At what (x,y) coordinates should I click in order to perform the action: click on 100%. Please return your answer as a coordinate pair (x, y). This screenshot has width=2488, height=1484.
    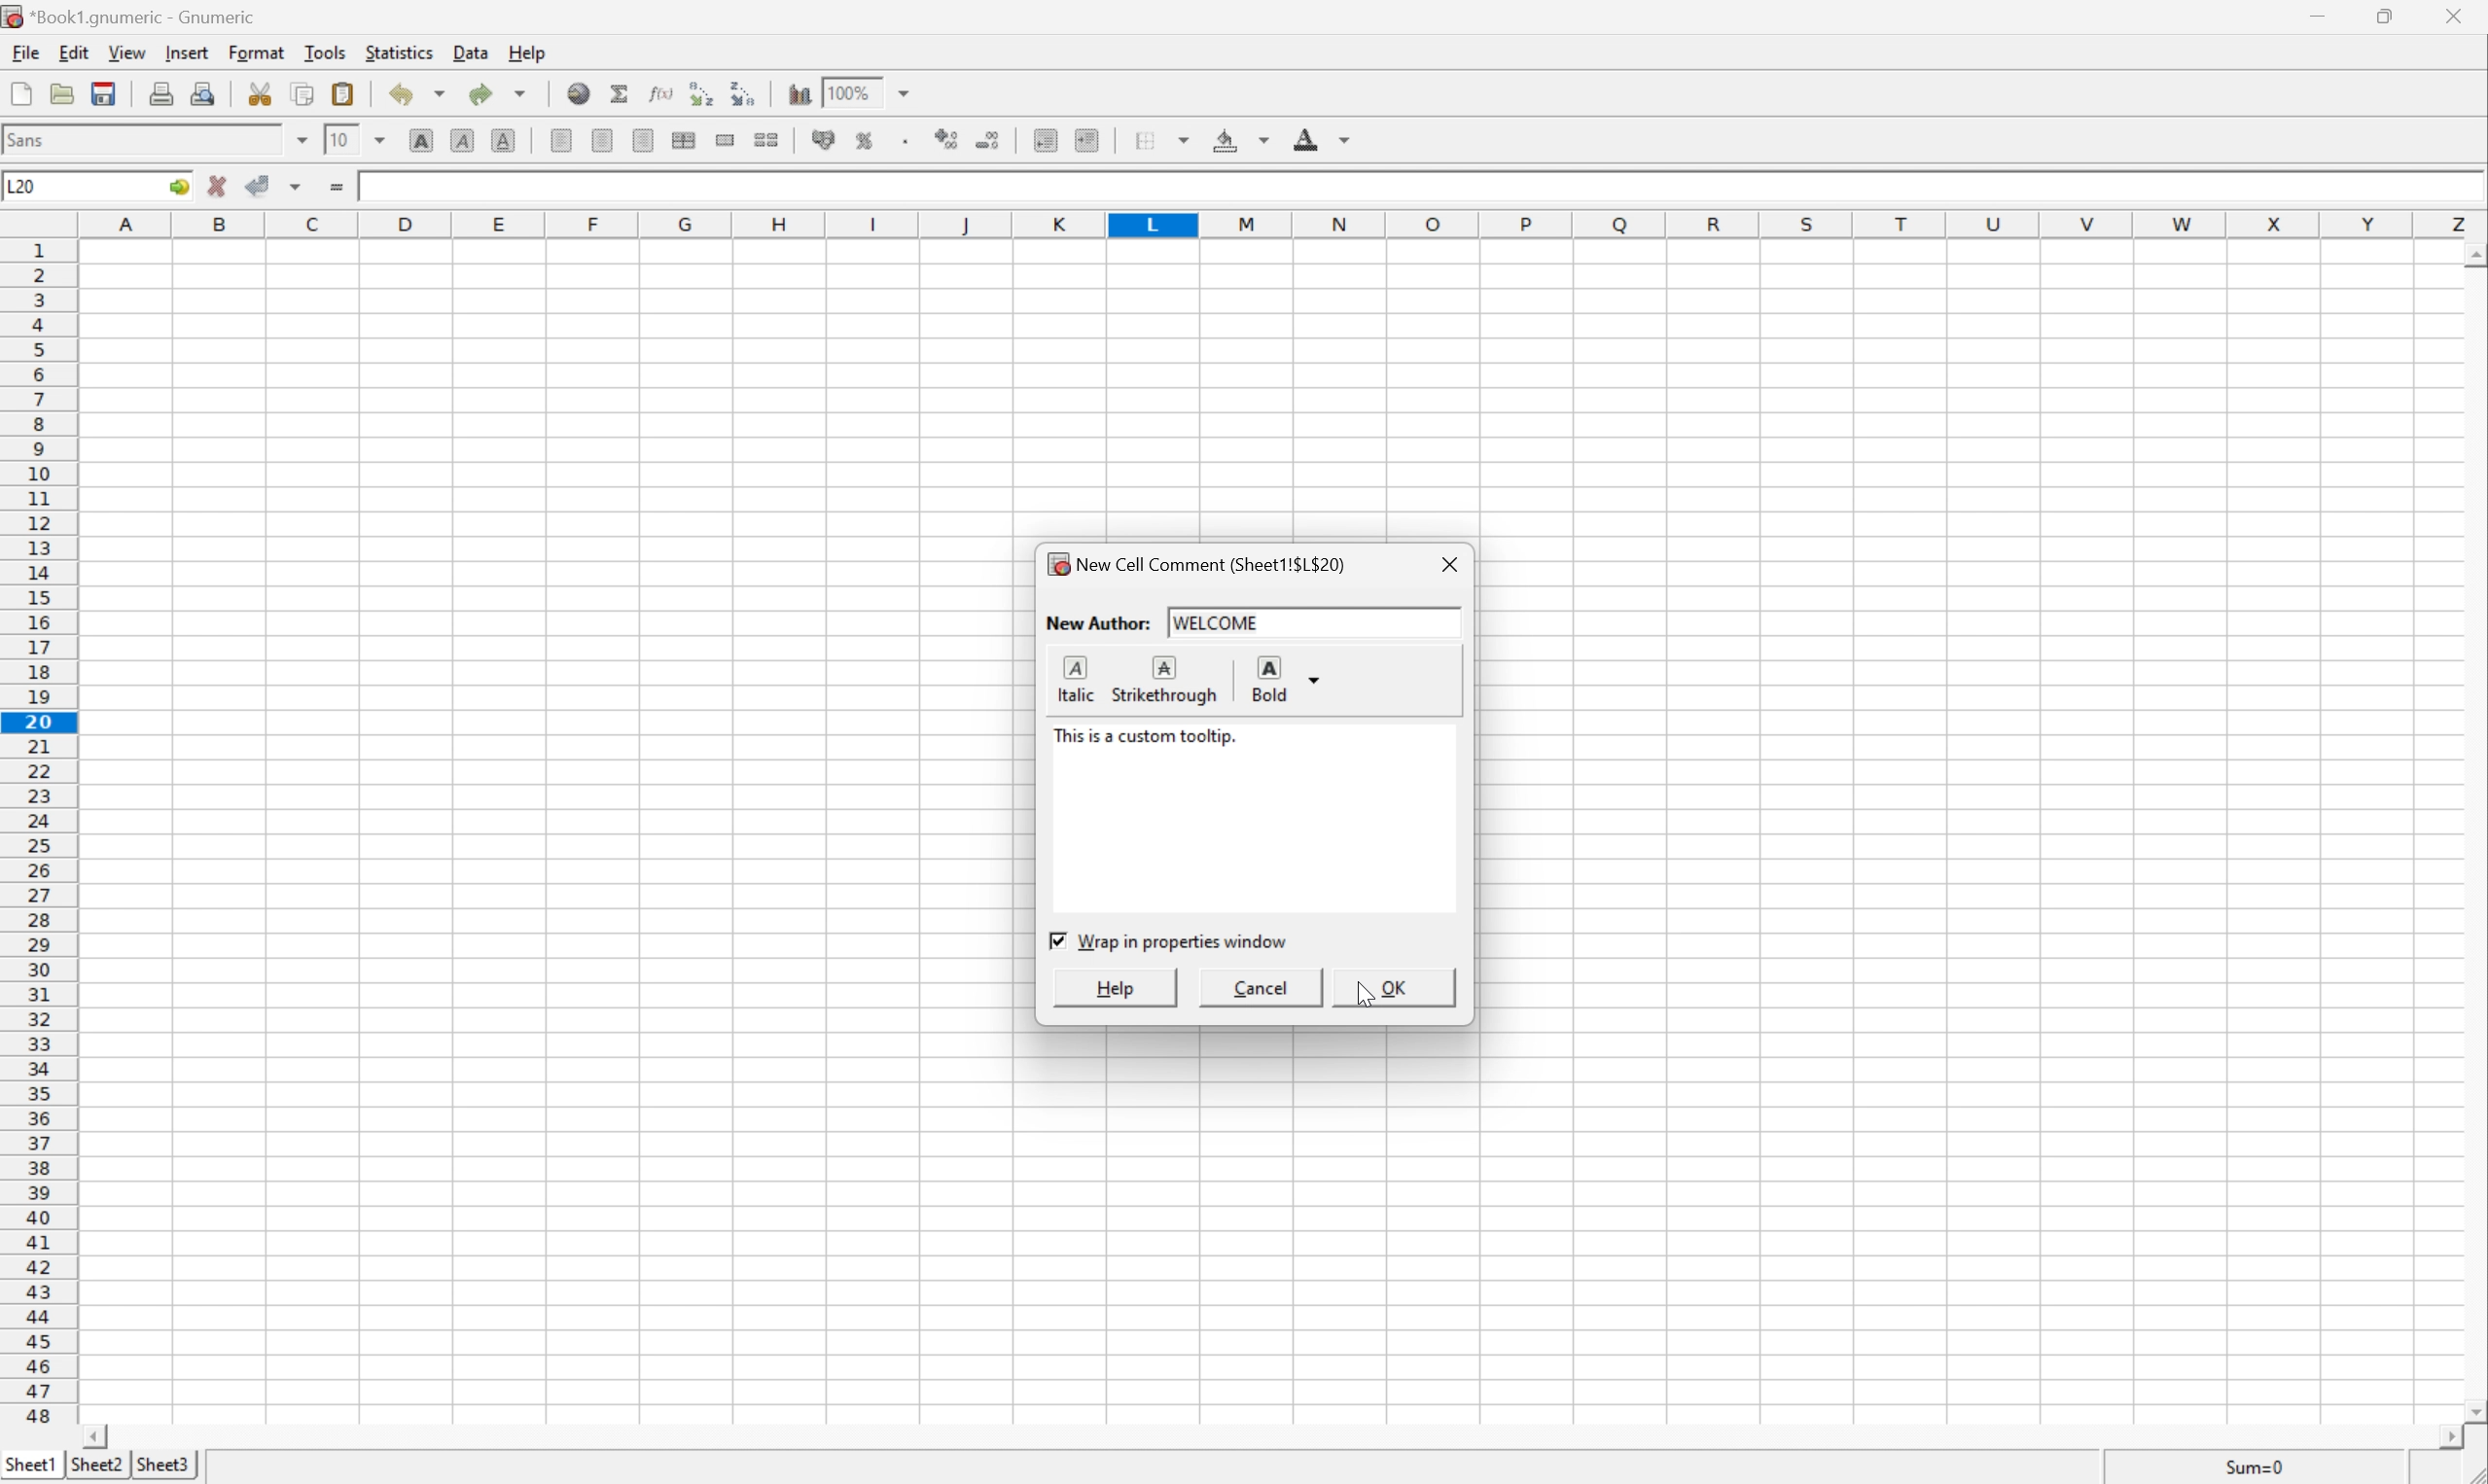
    Looking at the image, I should click on (849, 91).